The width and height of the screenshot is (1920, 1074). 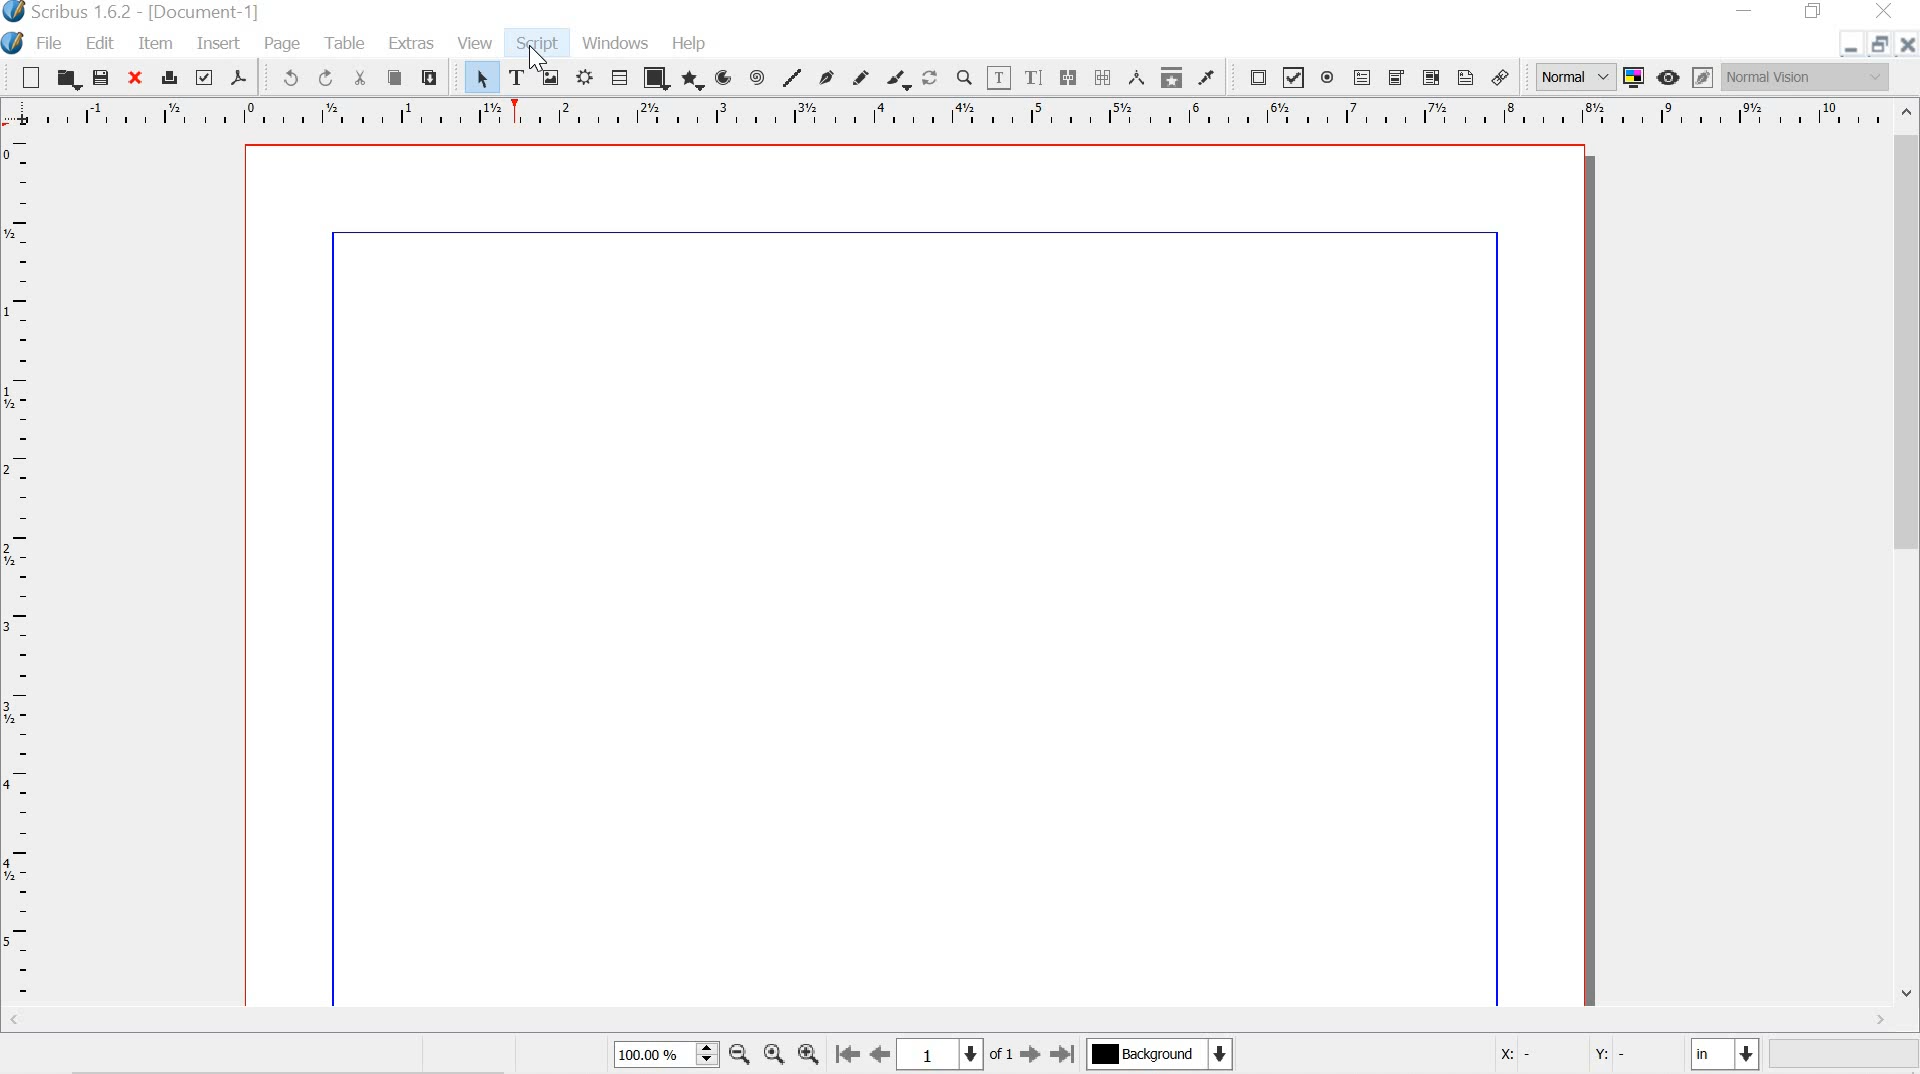 I want to click on item, so click(x=156, y=44).